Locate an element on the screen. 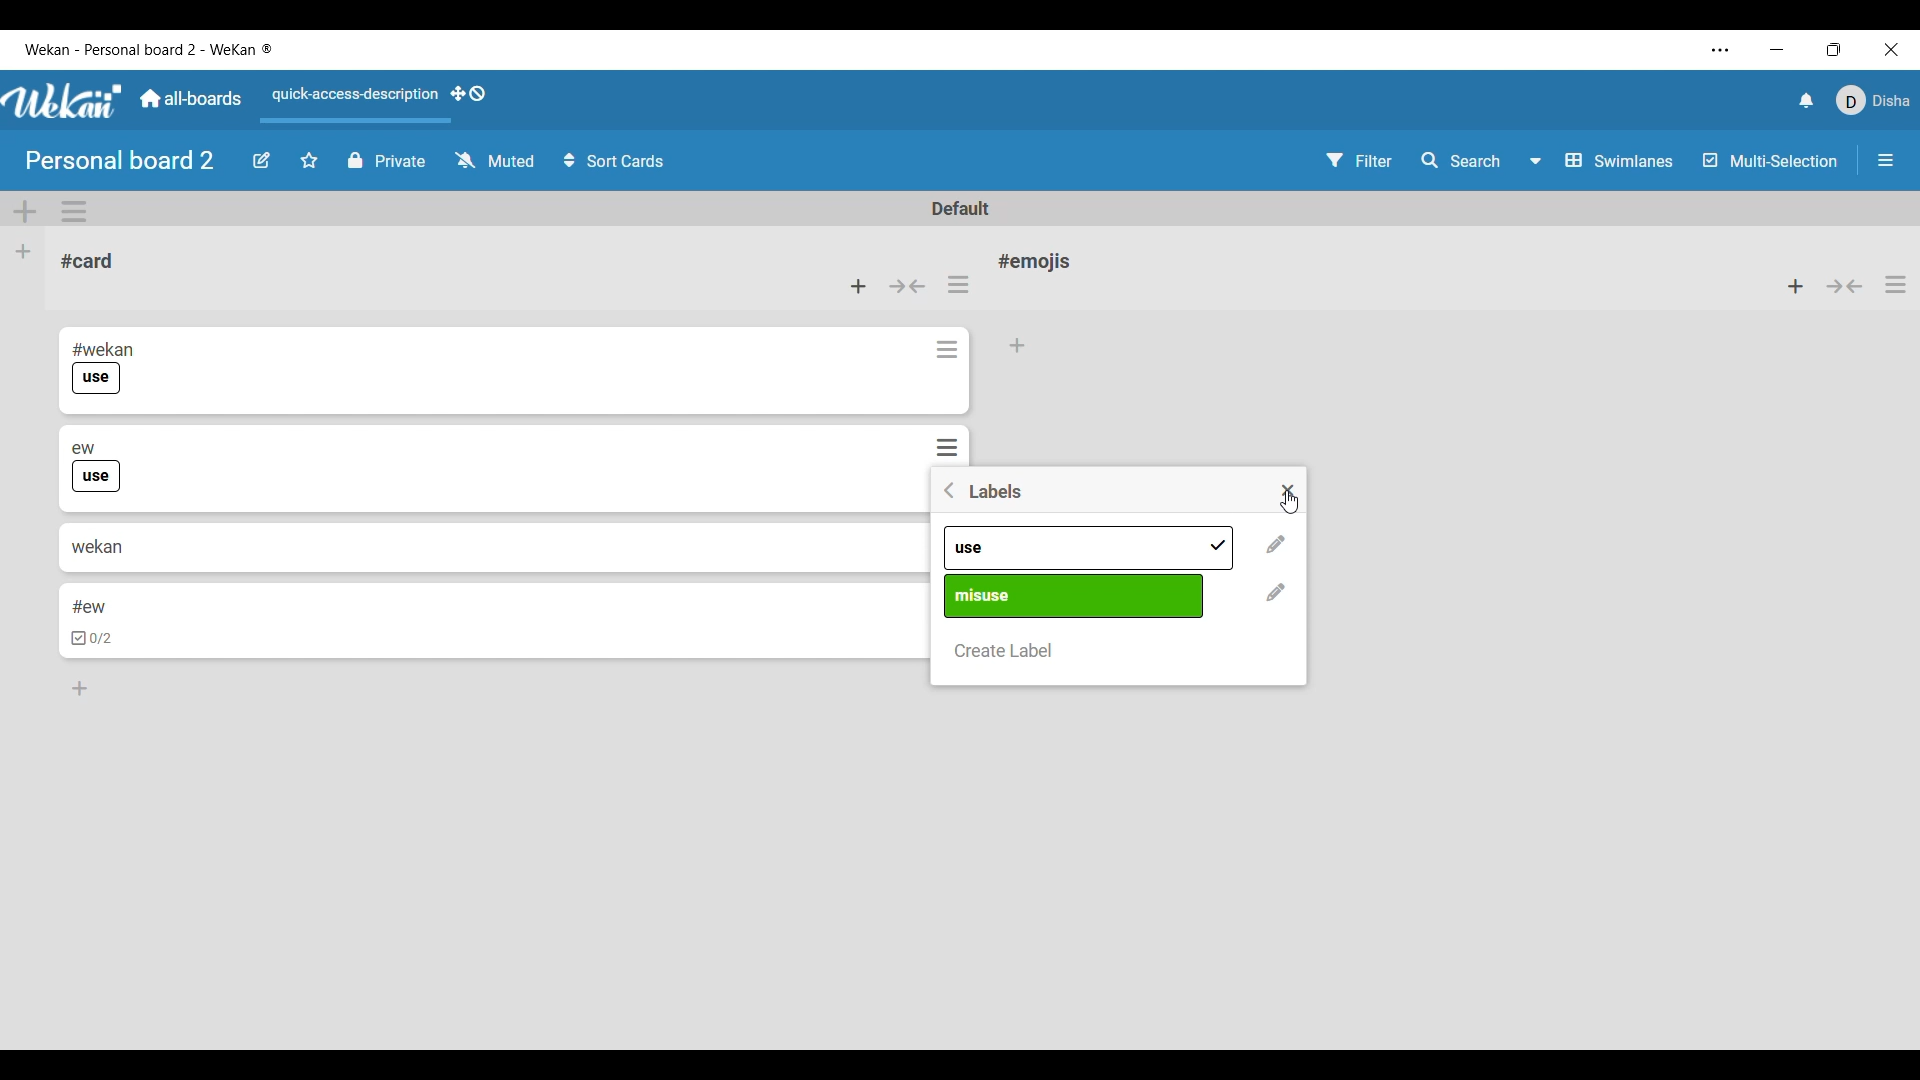 Image resolution: width=1920 pixels, height=1080 pixels. Change name and color of respective label is located at coordinates (1277, 543).